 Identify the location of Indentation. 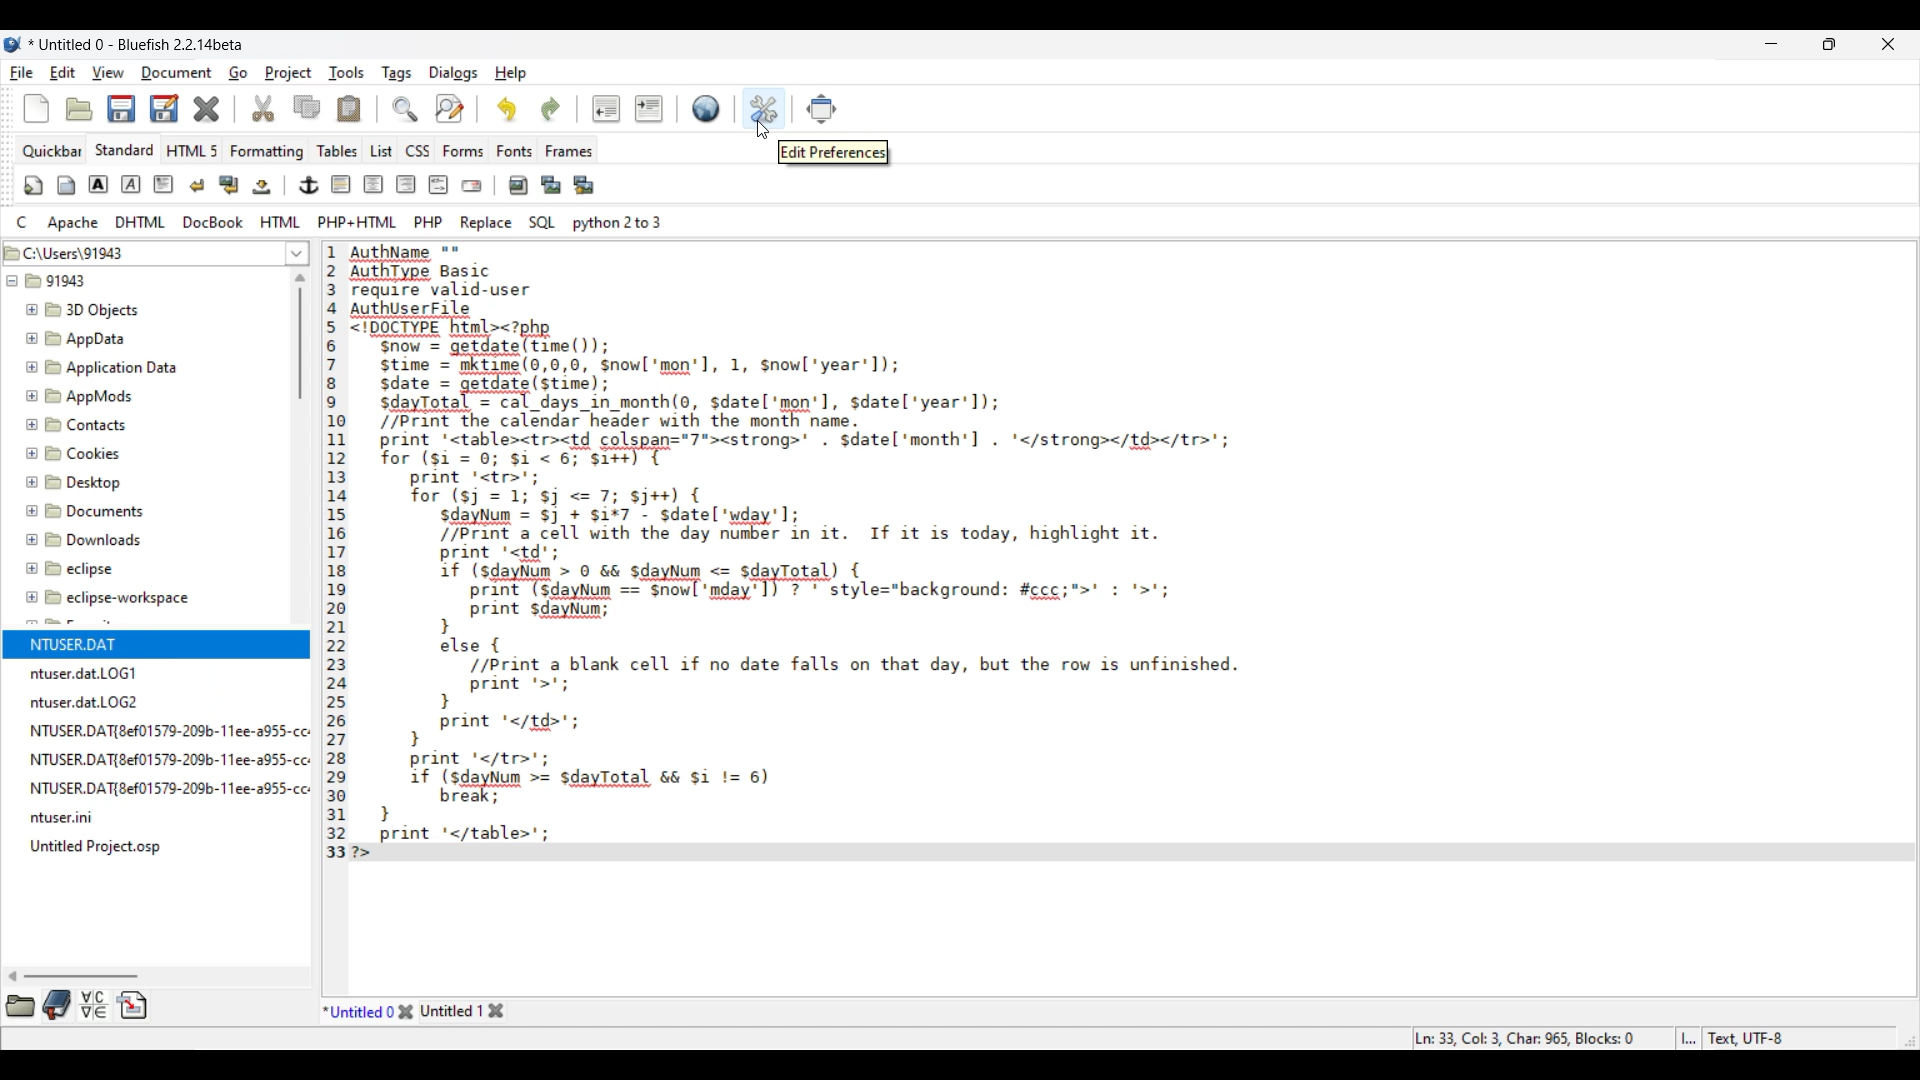
(628, 108).